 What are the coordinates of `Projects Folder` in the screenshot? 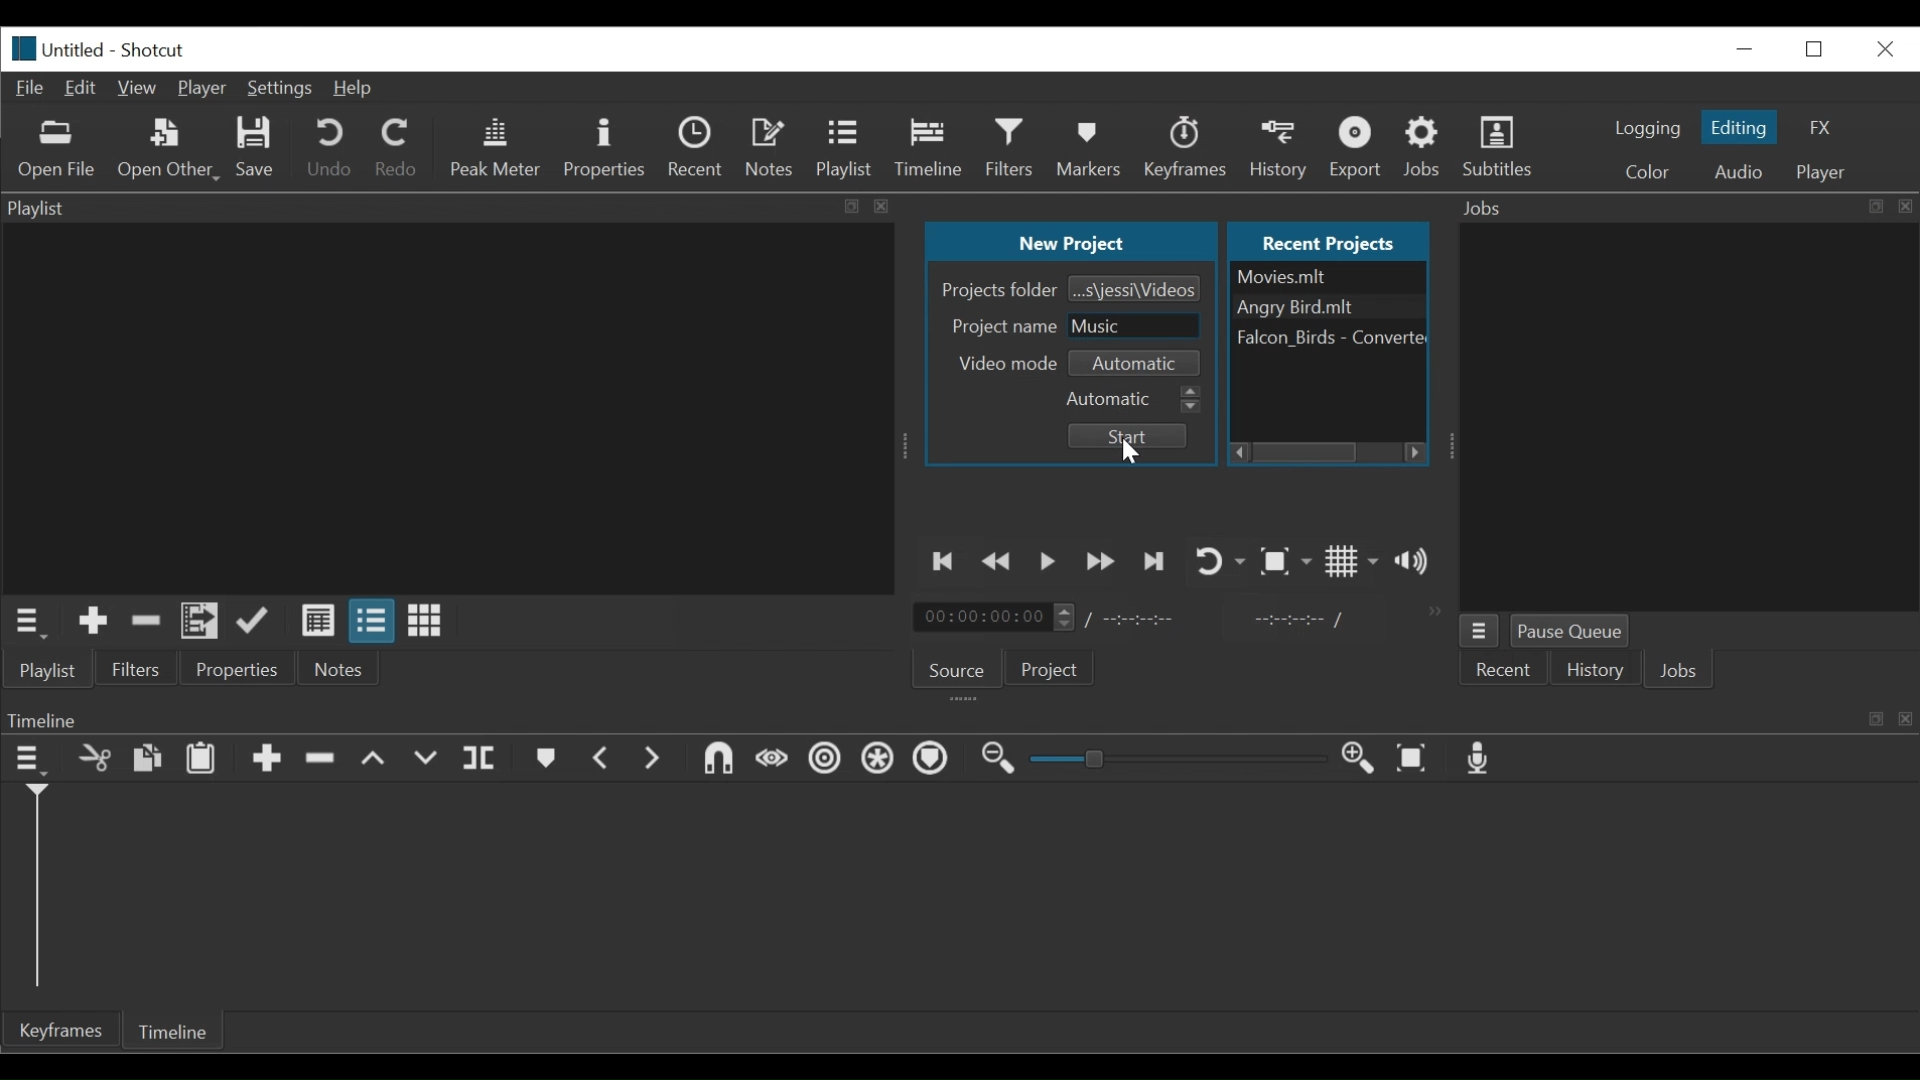 It's located at (1000, 291).